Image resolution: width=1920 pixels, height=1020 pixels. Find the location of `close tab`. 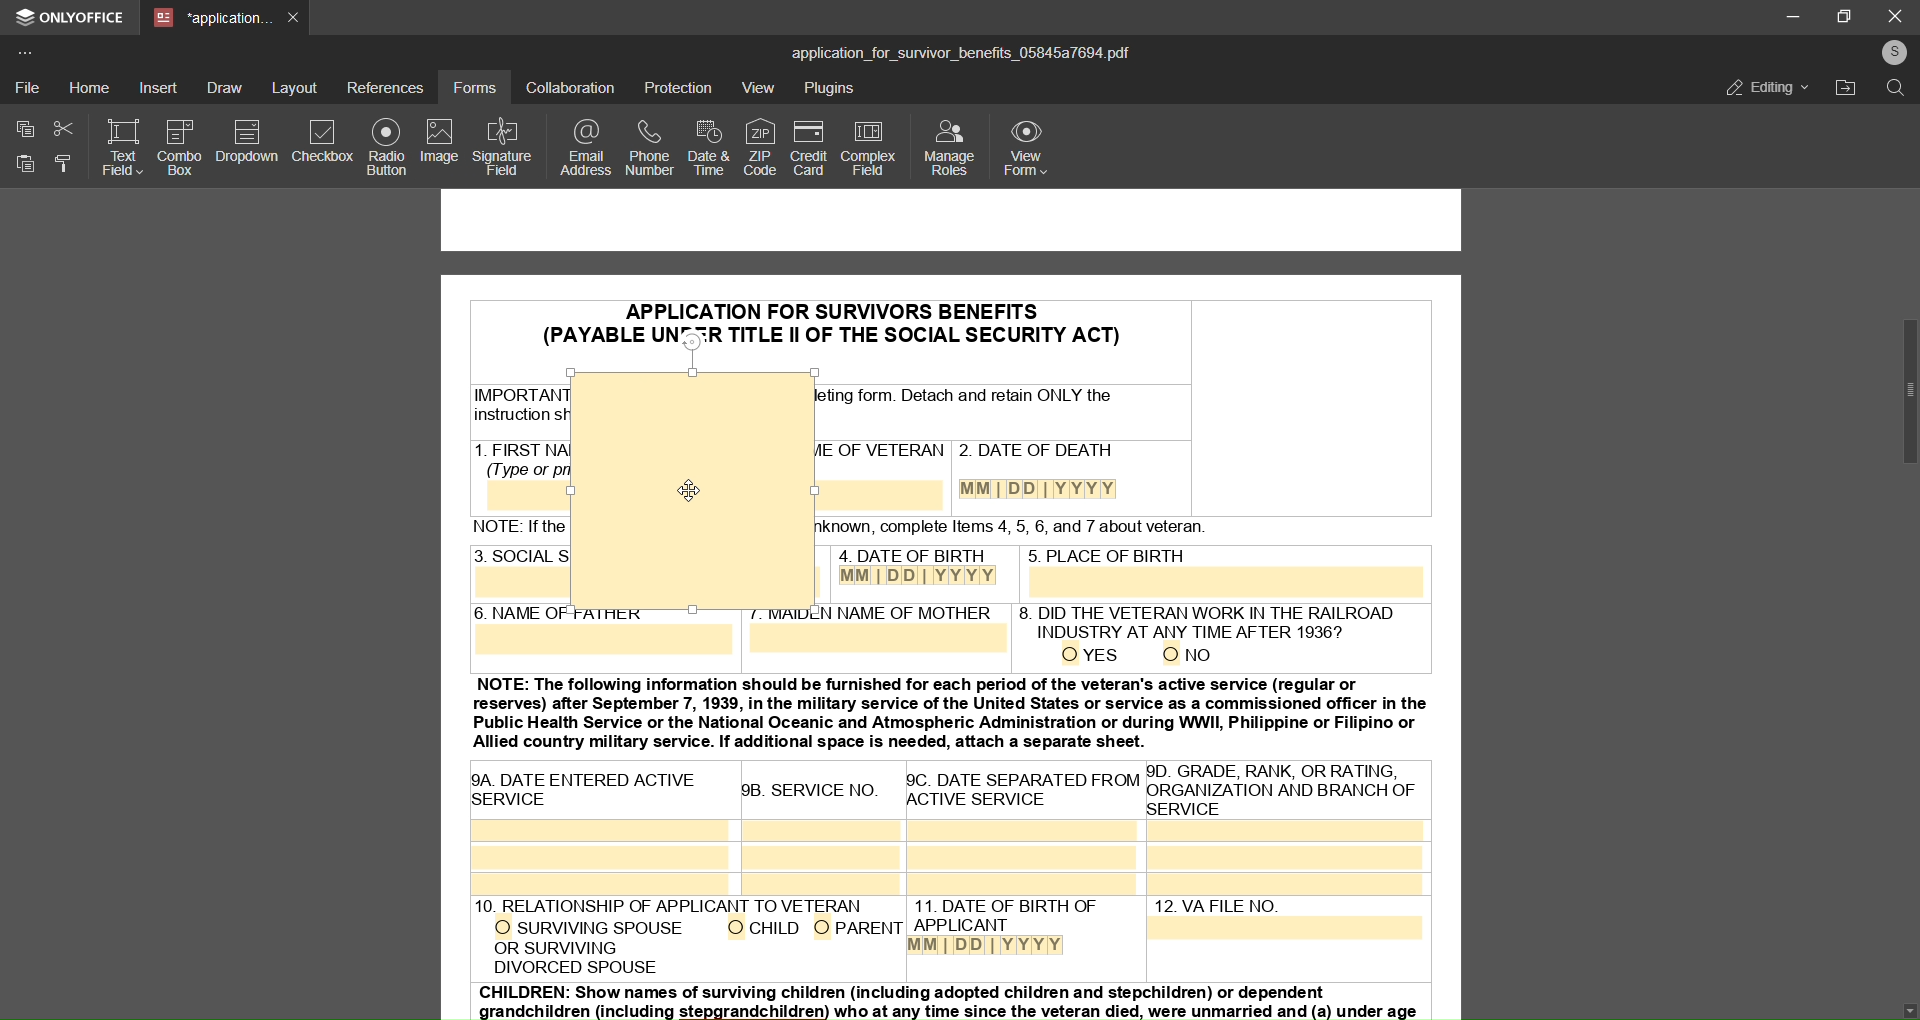

close tab is located at coordinates (295, 16).